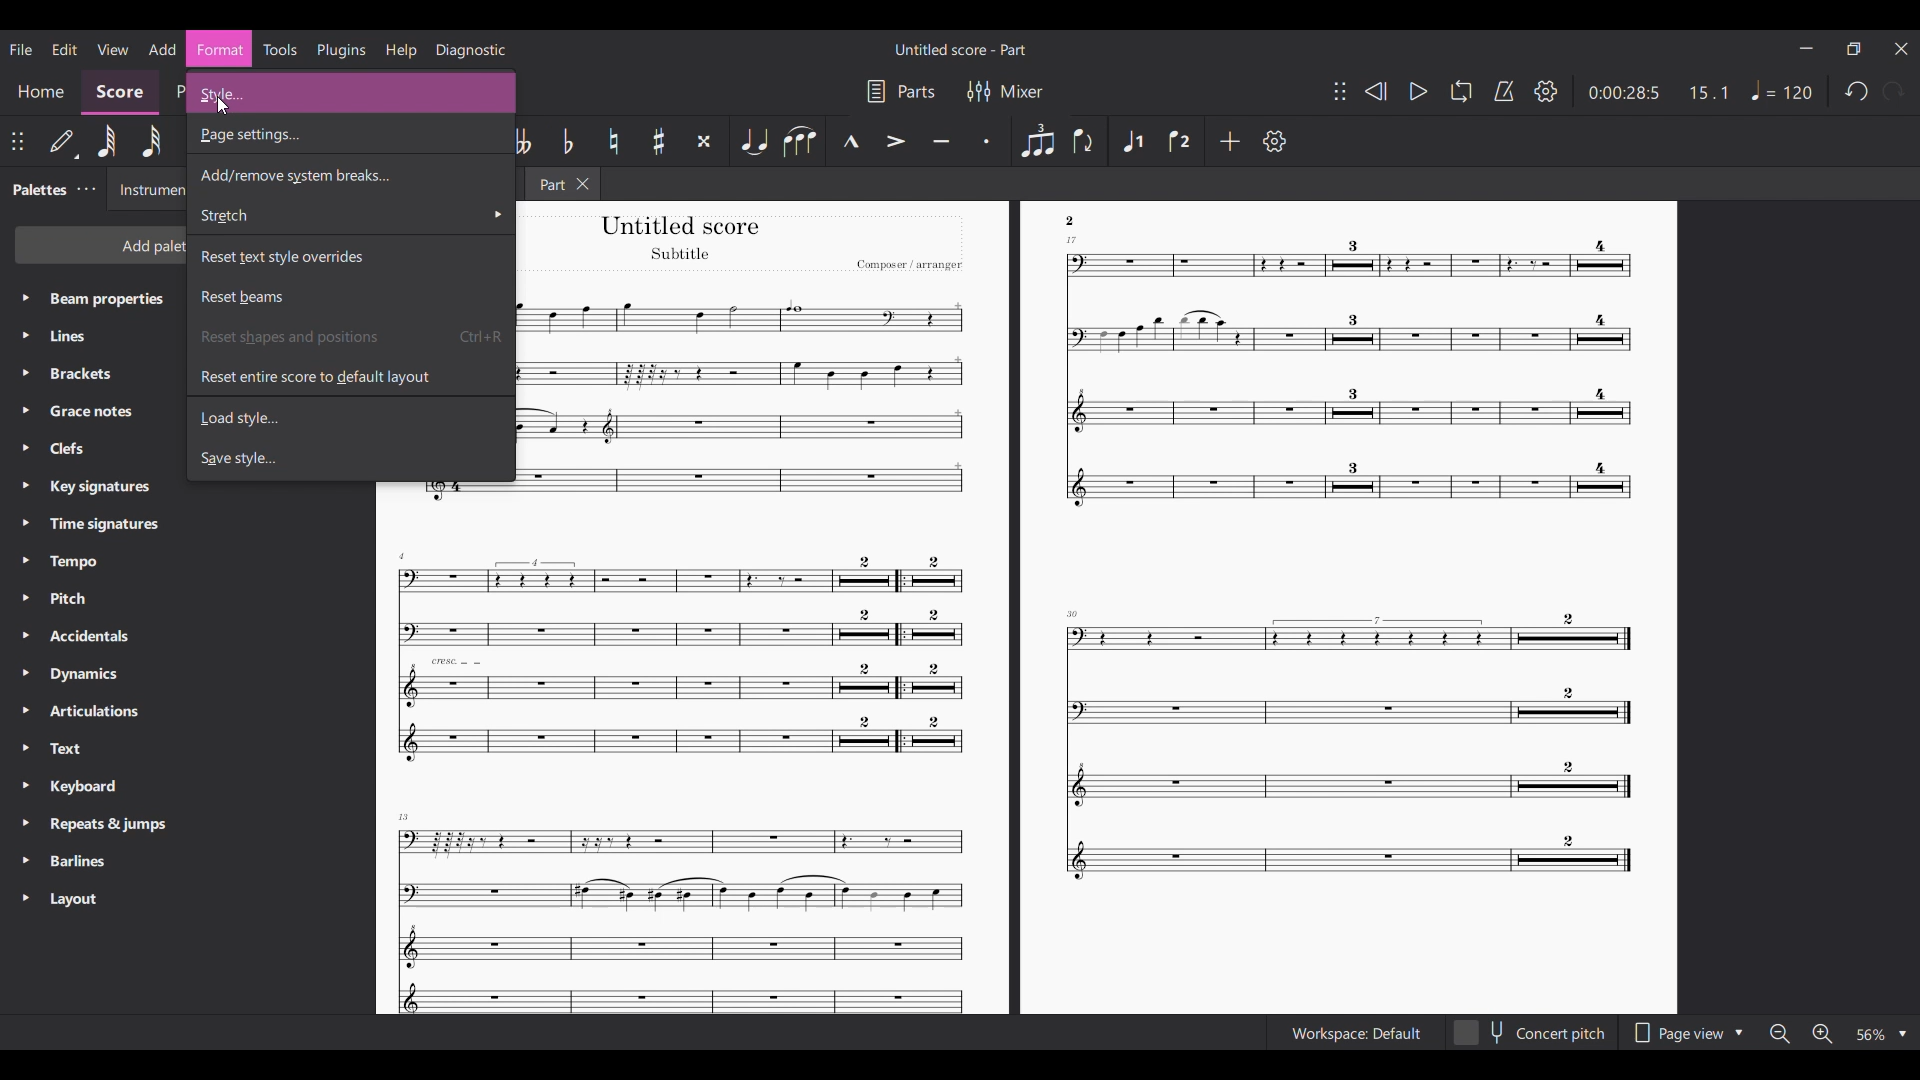 This screenshot has height=1080, width=1920. I want to click on 0:00 28:5   15:1, so click(1657, 93).